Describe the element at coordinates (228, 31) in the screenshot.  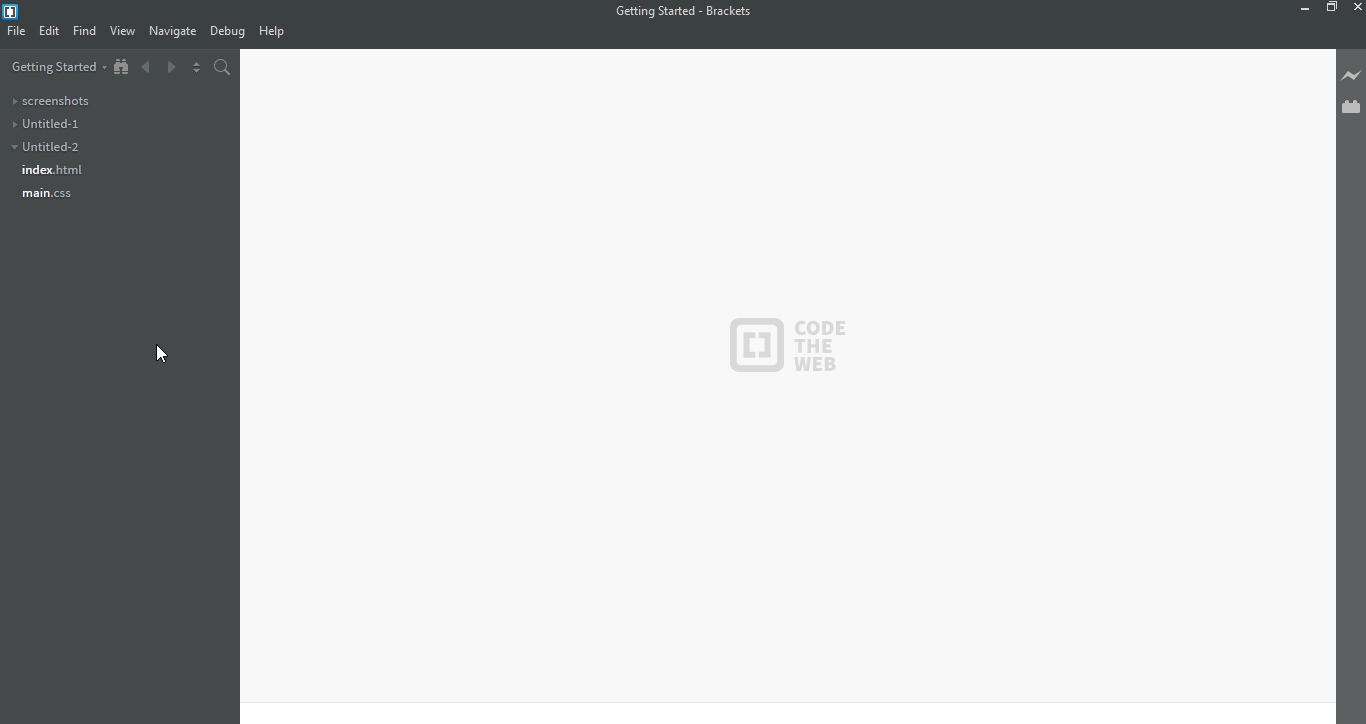
I see `debug` at that location.